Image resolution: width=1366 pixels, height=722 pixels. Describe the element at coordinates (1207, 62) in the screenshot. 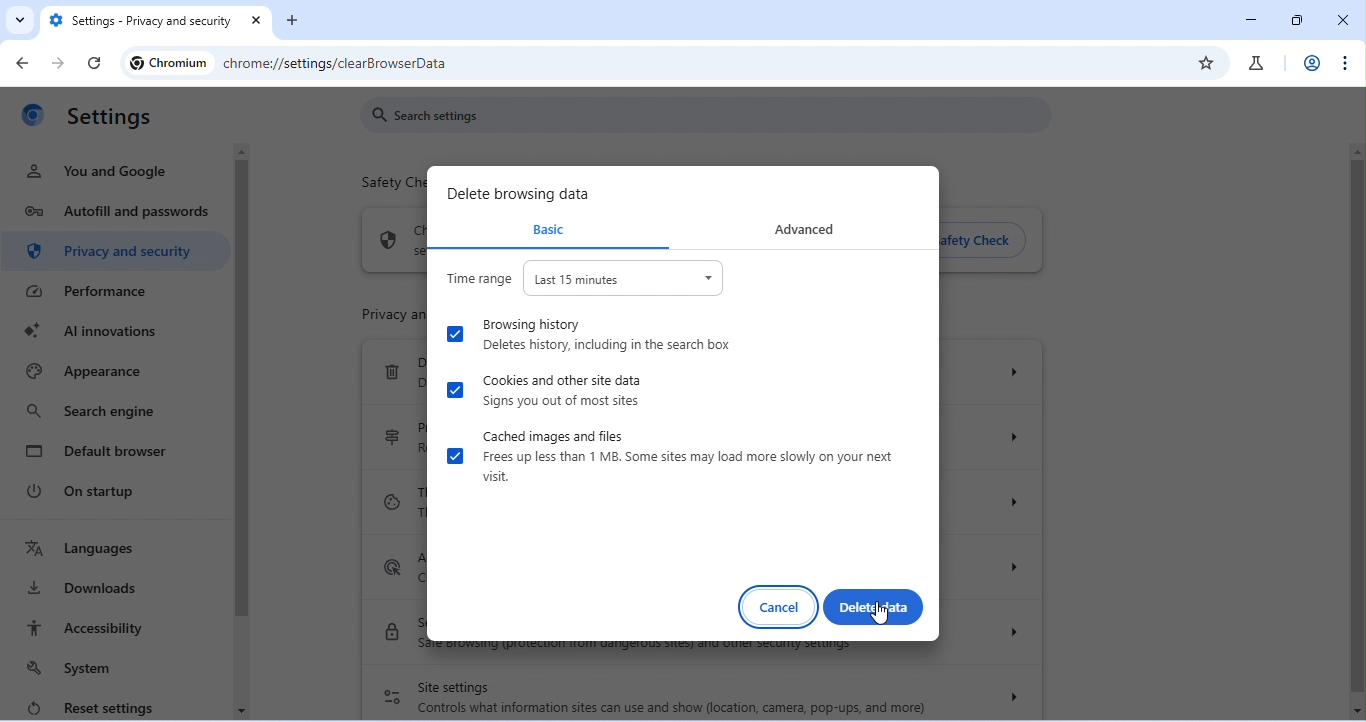

I see `bookmarks` at that location.